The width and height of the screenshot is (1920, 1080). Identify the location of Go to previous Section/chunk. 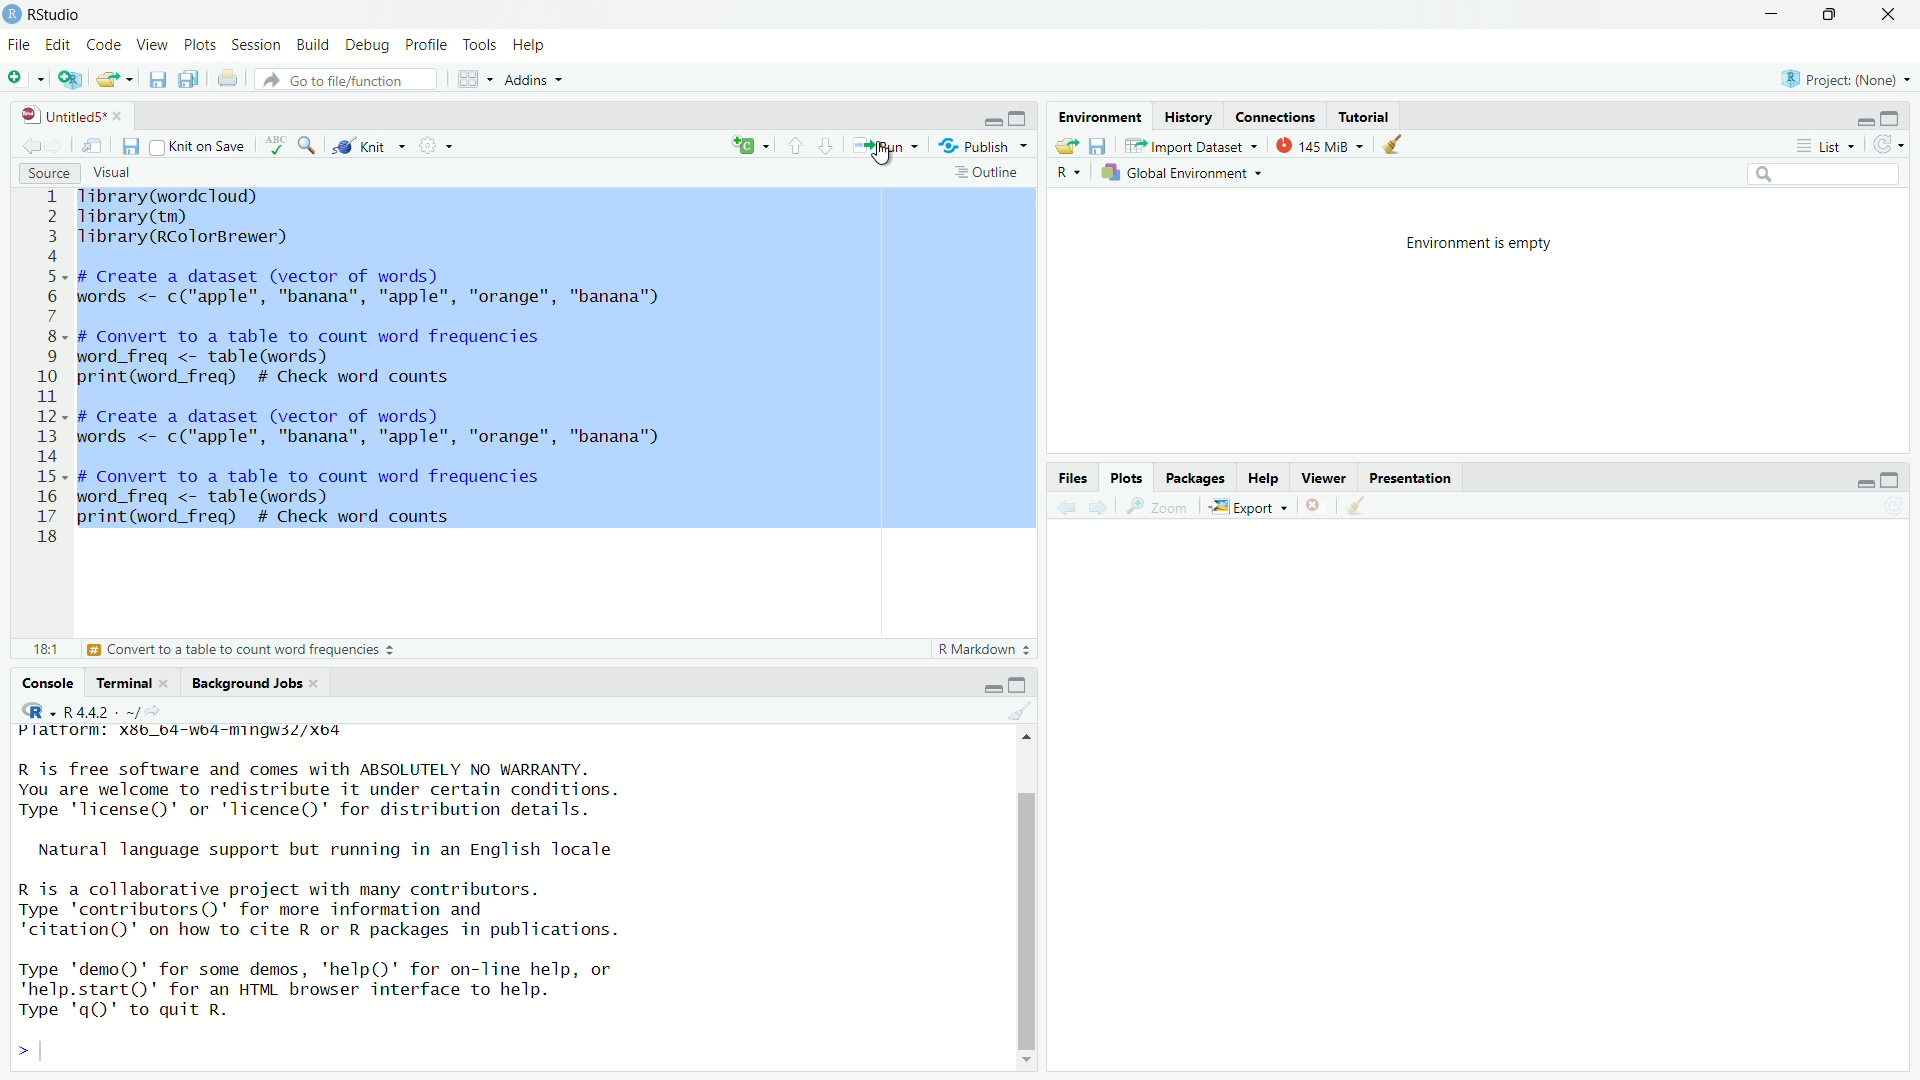
(798, 148).